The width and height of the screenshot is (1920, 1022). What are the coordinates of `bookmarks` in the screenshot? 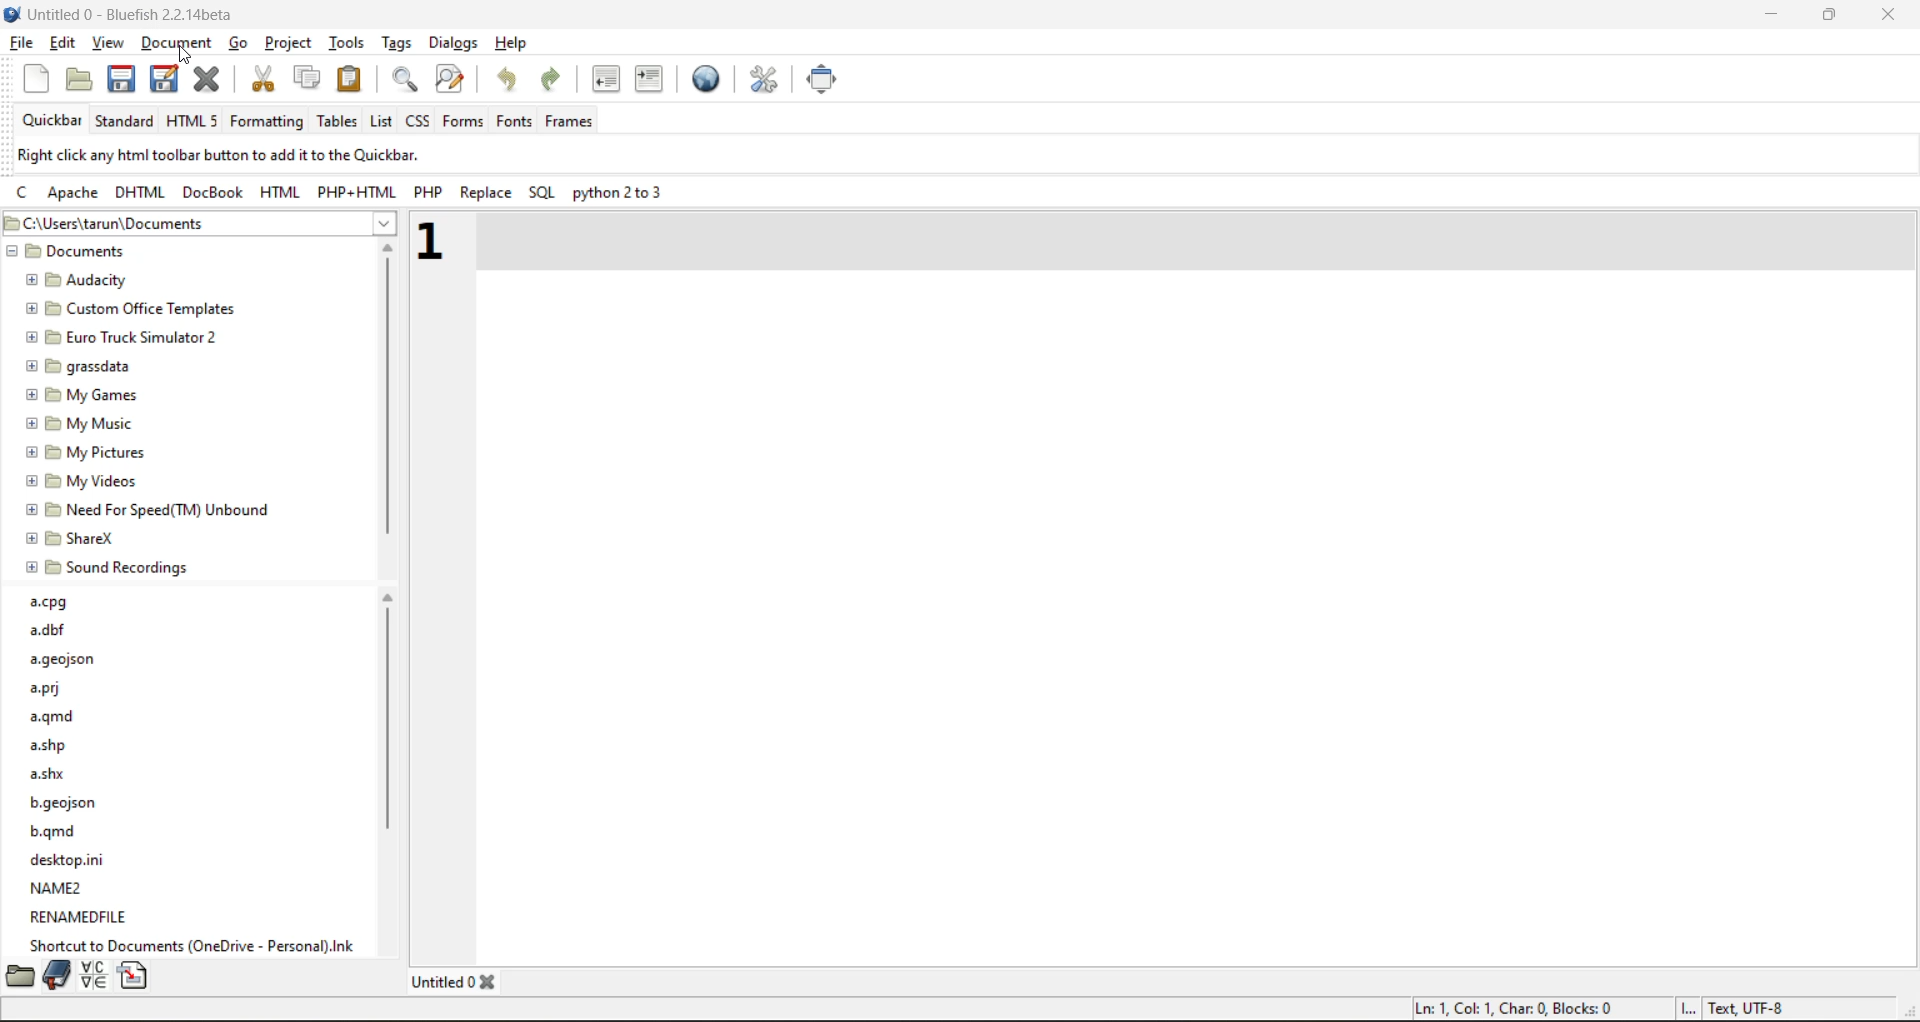 It's located at (59, 975).